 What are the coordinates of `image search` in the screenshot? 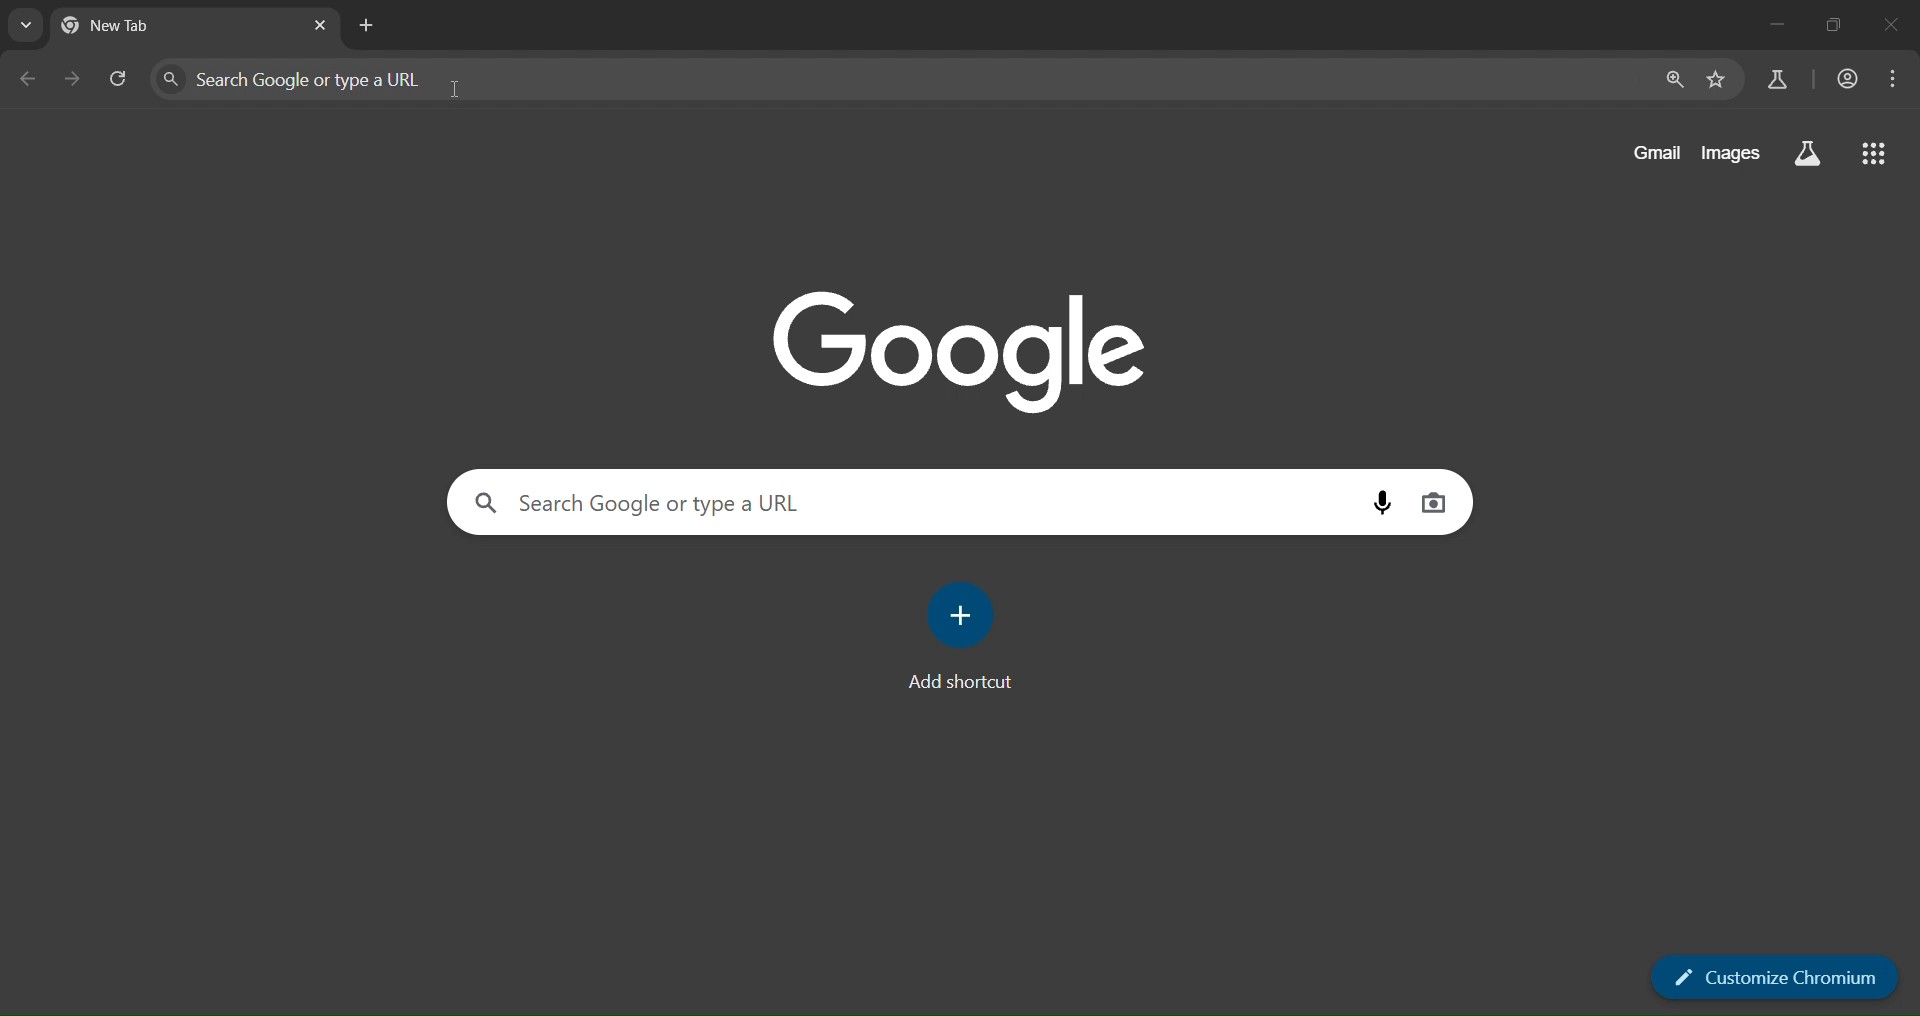 It's located at (1439, 502).